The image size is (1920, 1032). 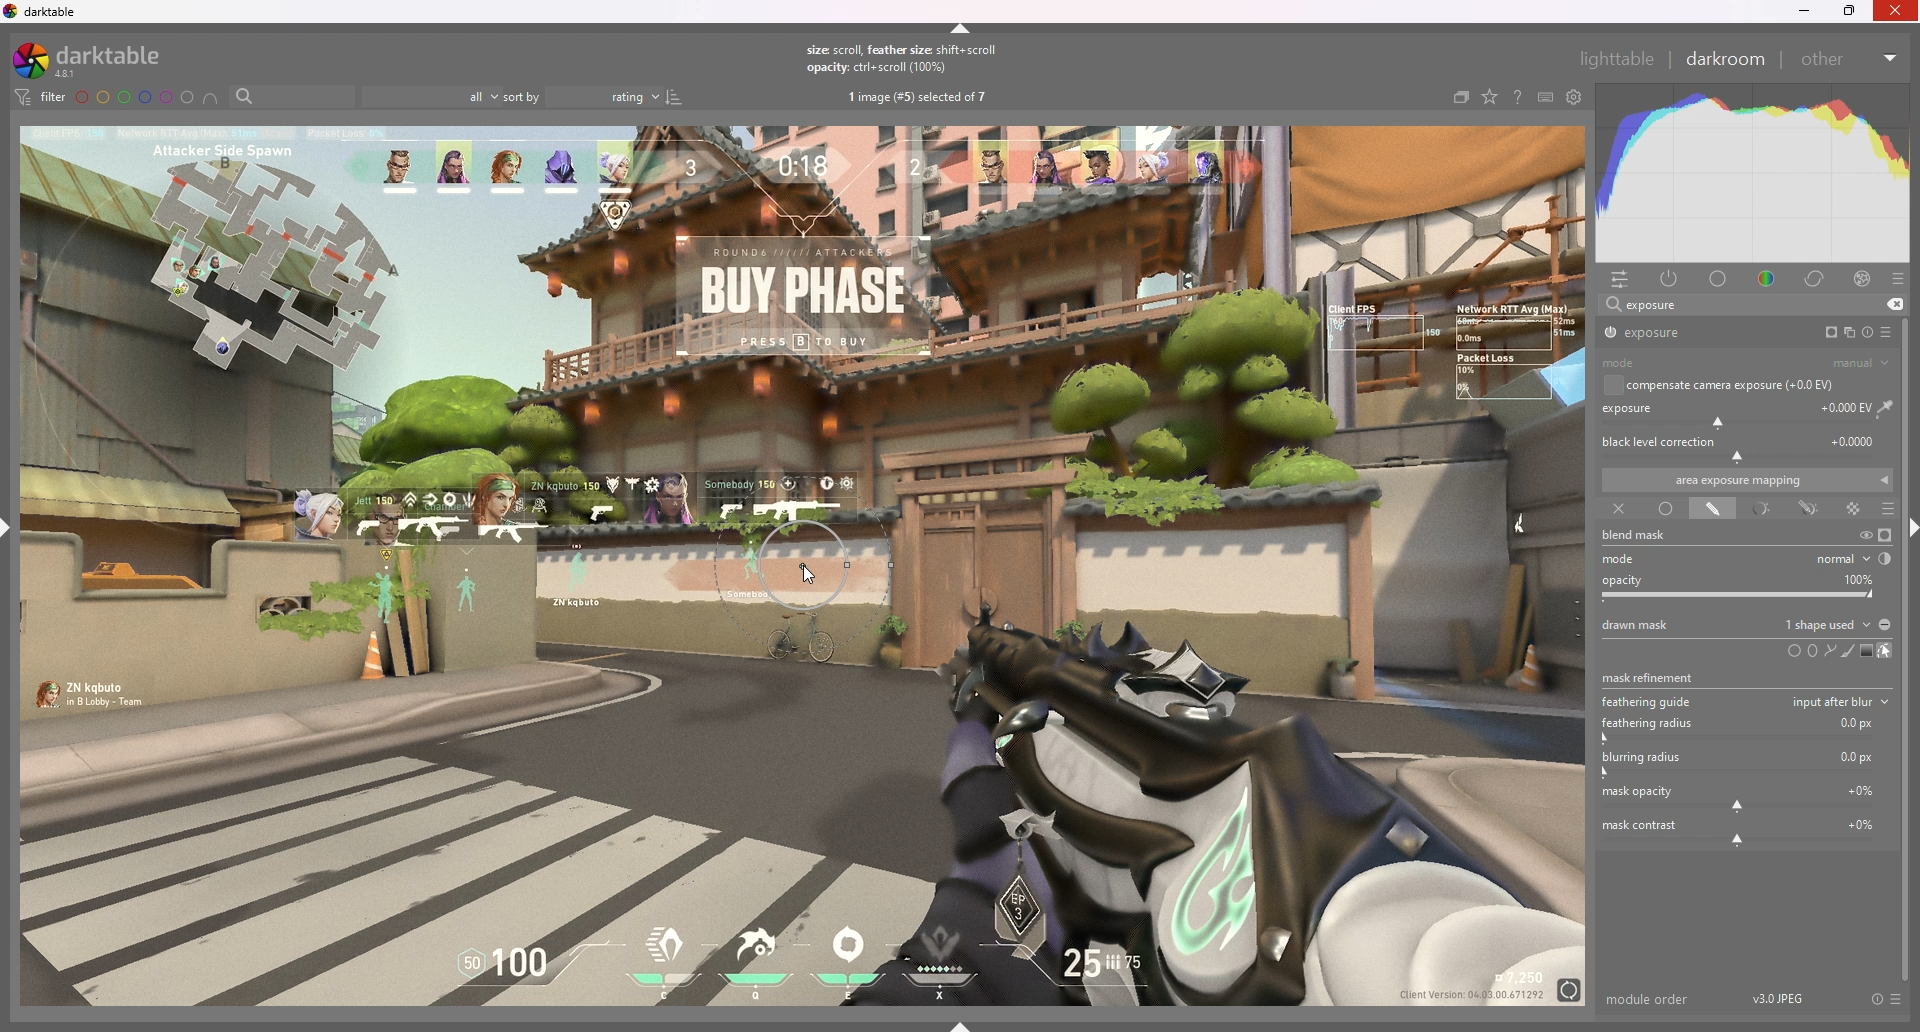 What do you see at coordinates (42, 97) in the screenshot?
I see `filter` at bounding box center [42, 97].